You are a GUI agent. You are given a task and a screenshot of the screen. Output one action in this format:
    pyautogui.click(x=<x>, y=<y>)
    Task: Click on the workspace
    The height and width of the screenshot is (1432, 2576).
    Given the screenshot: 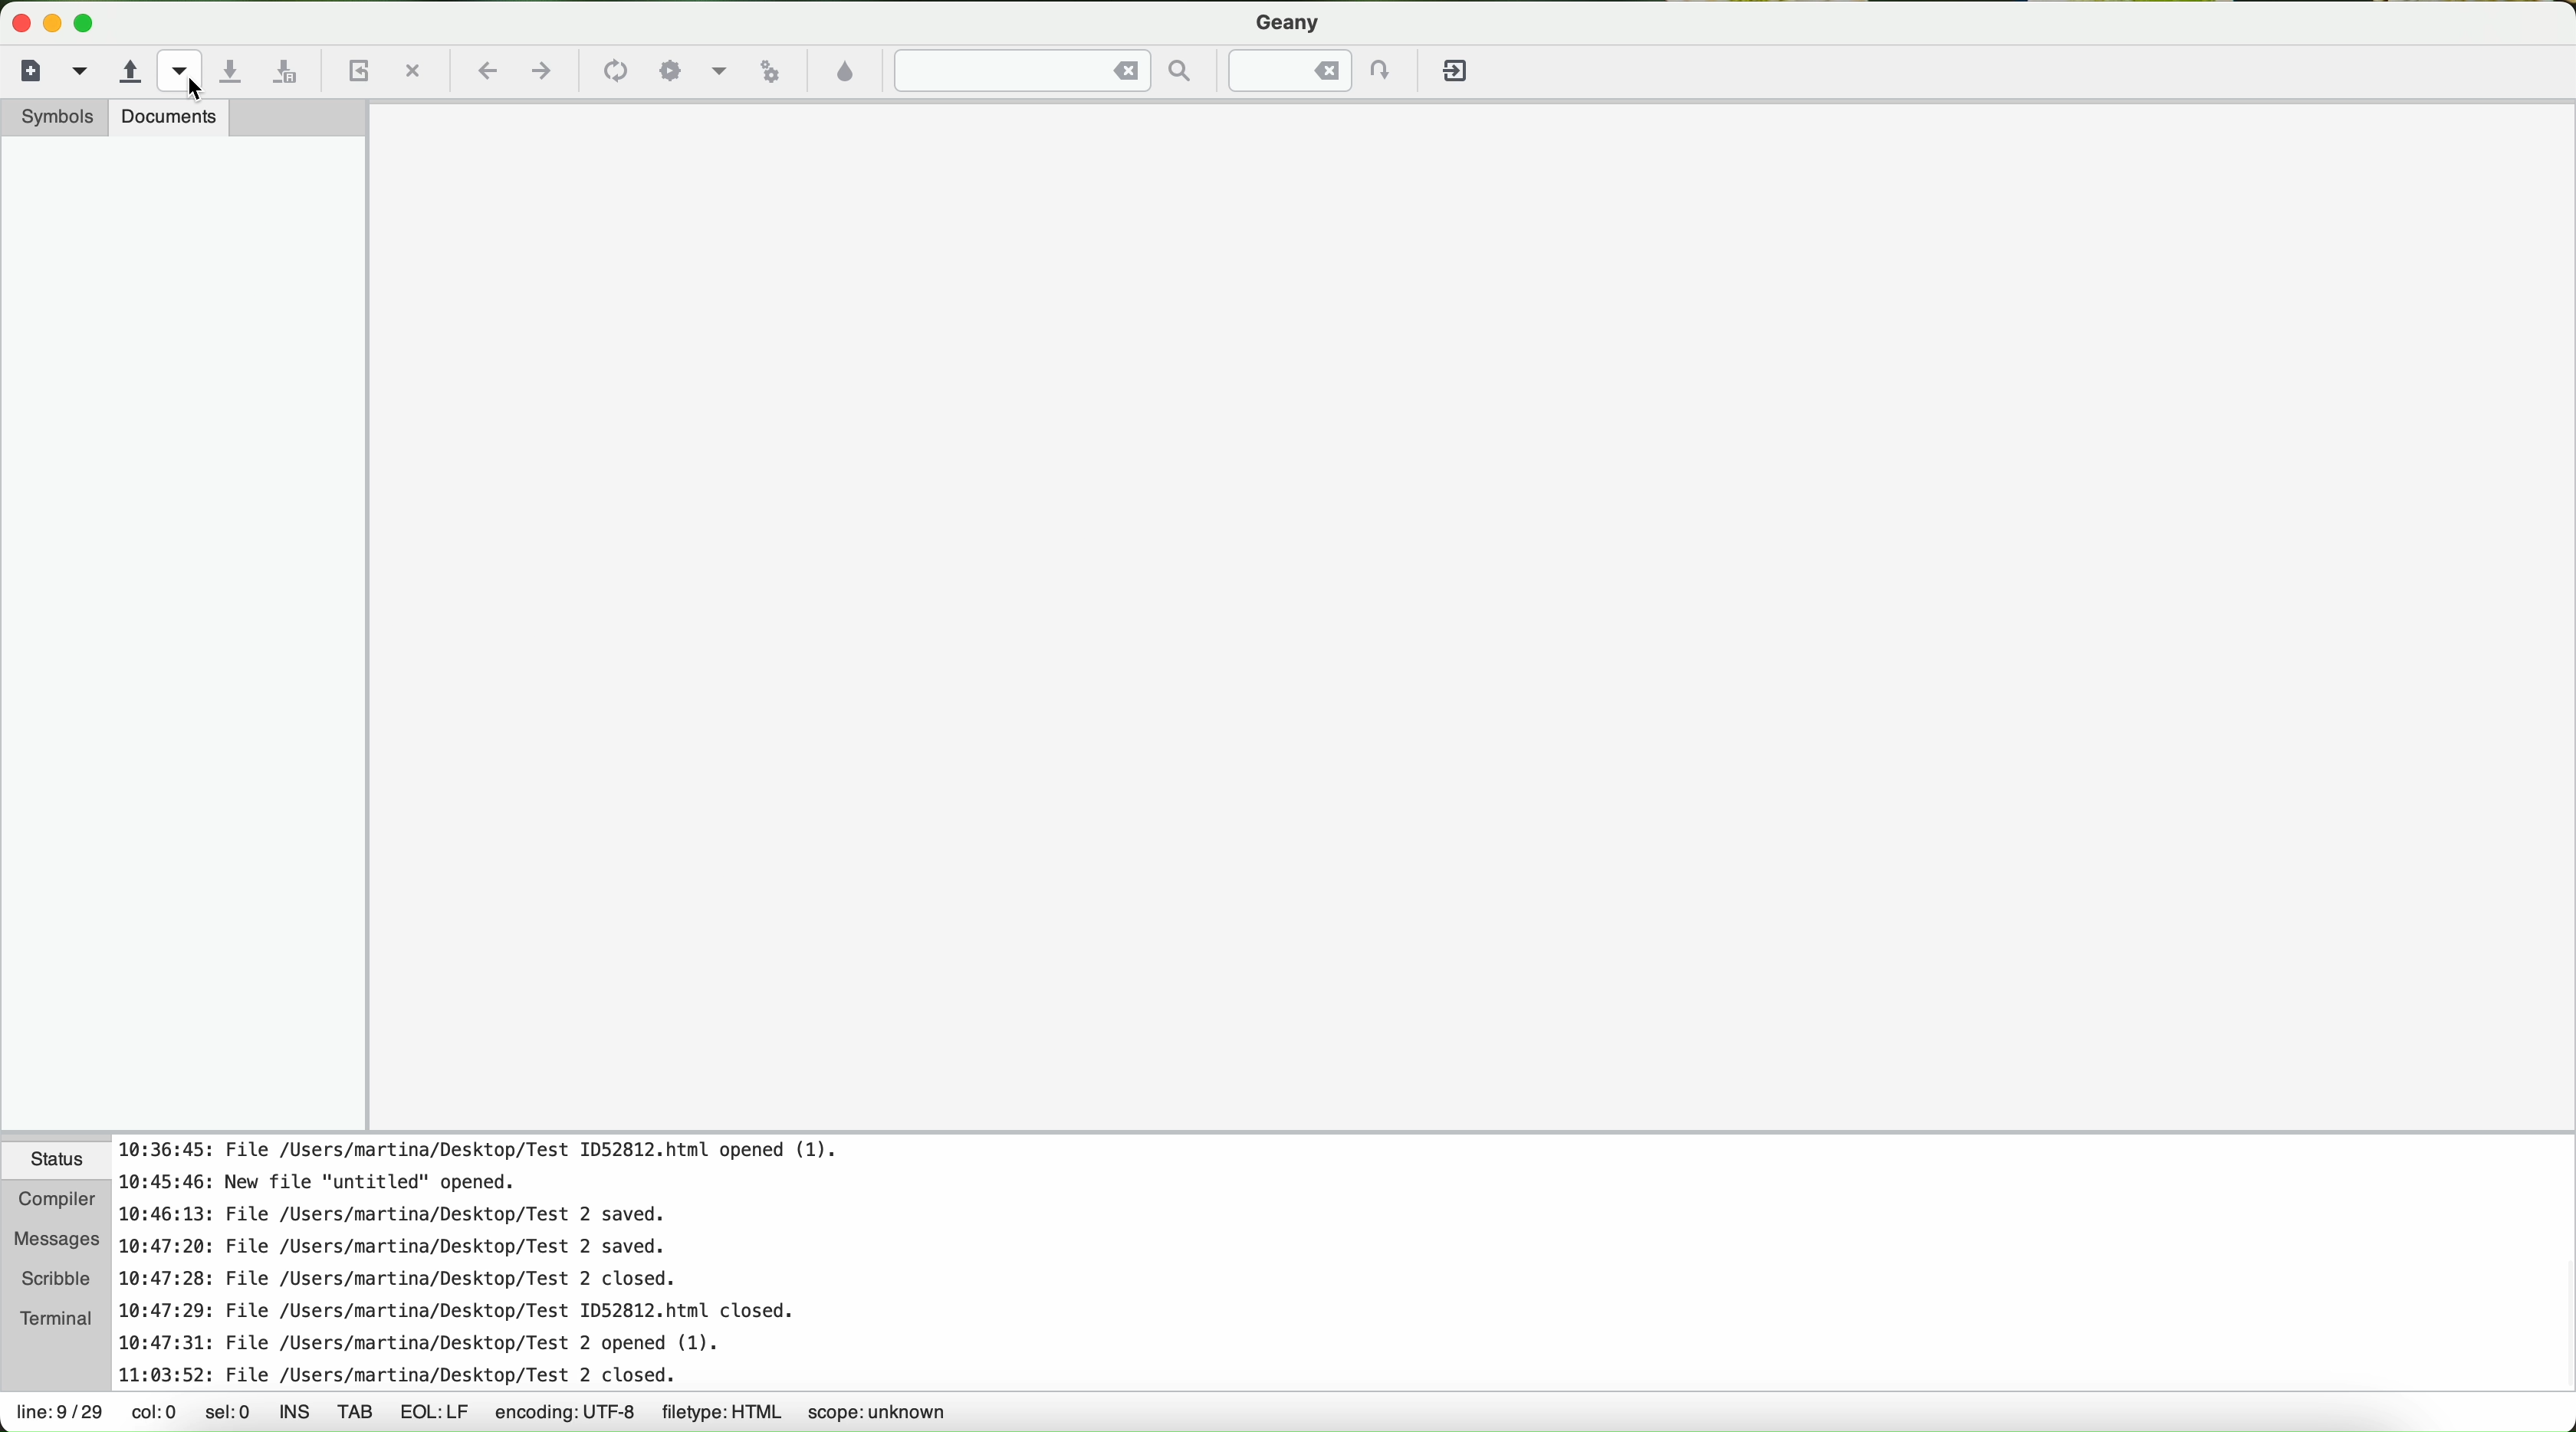 What is the action you would take?
    pyautogui.click(x=1470, y=617)
    